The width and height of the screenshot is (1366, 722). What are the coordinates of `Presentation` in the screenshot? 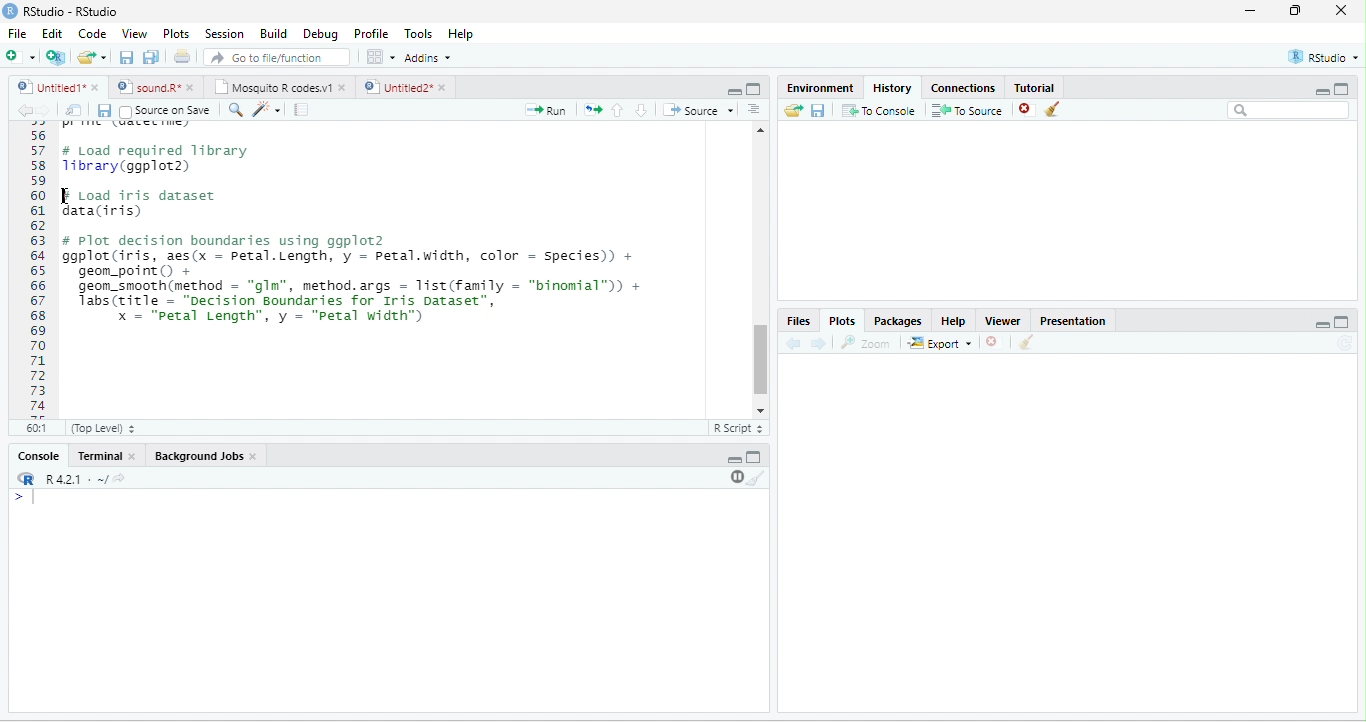 It's located at (1074, 321).